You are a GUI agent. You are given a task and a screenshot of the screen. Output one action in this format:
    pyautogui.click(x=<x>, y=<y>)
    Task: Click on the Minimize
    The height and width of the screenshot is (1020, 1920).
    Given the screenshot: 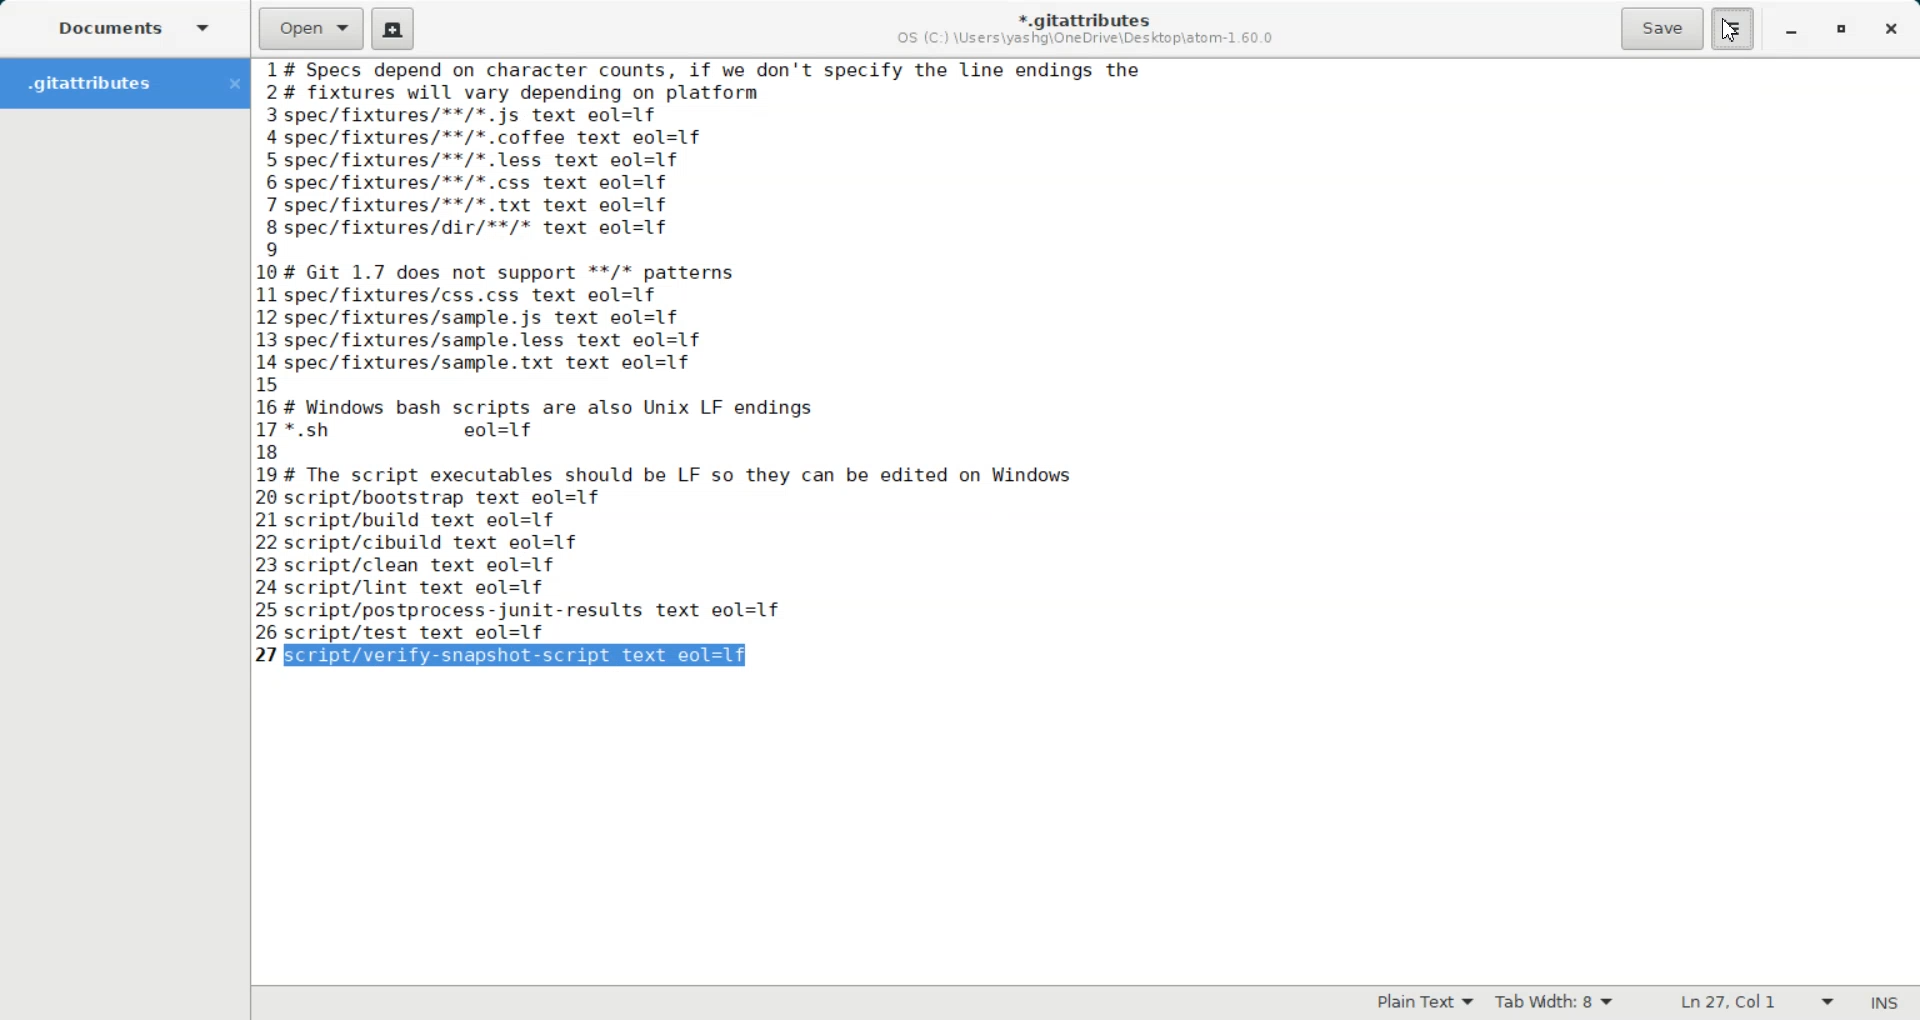 What is the action you would take?
    pyautogui.click(x=1790, y=32)
    